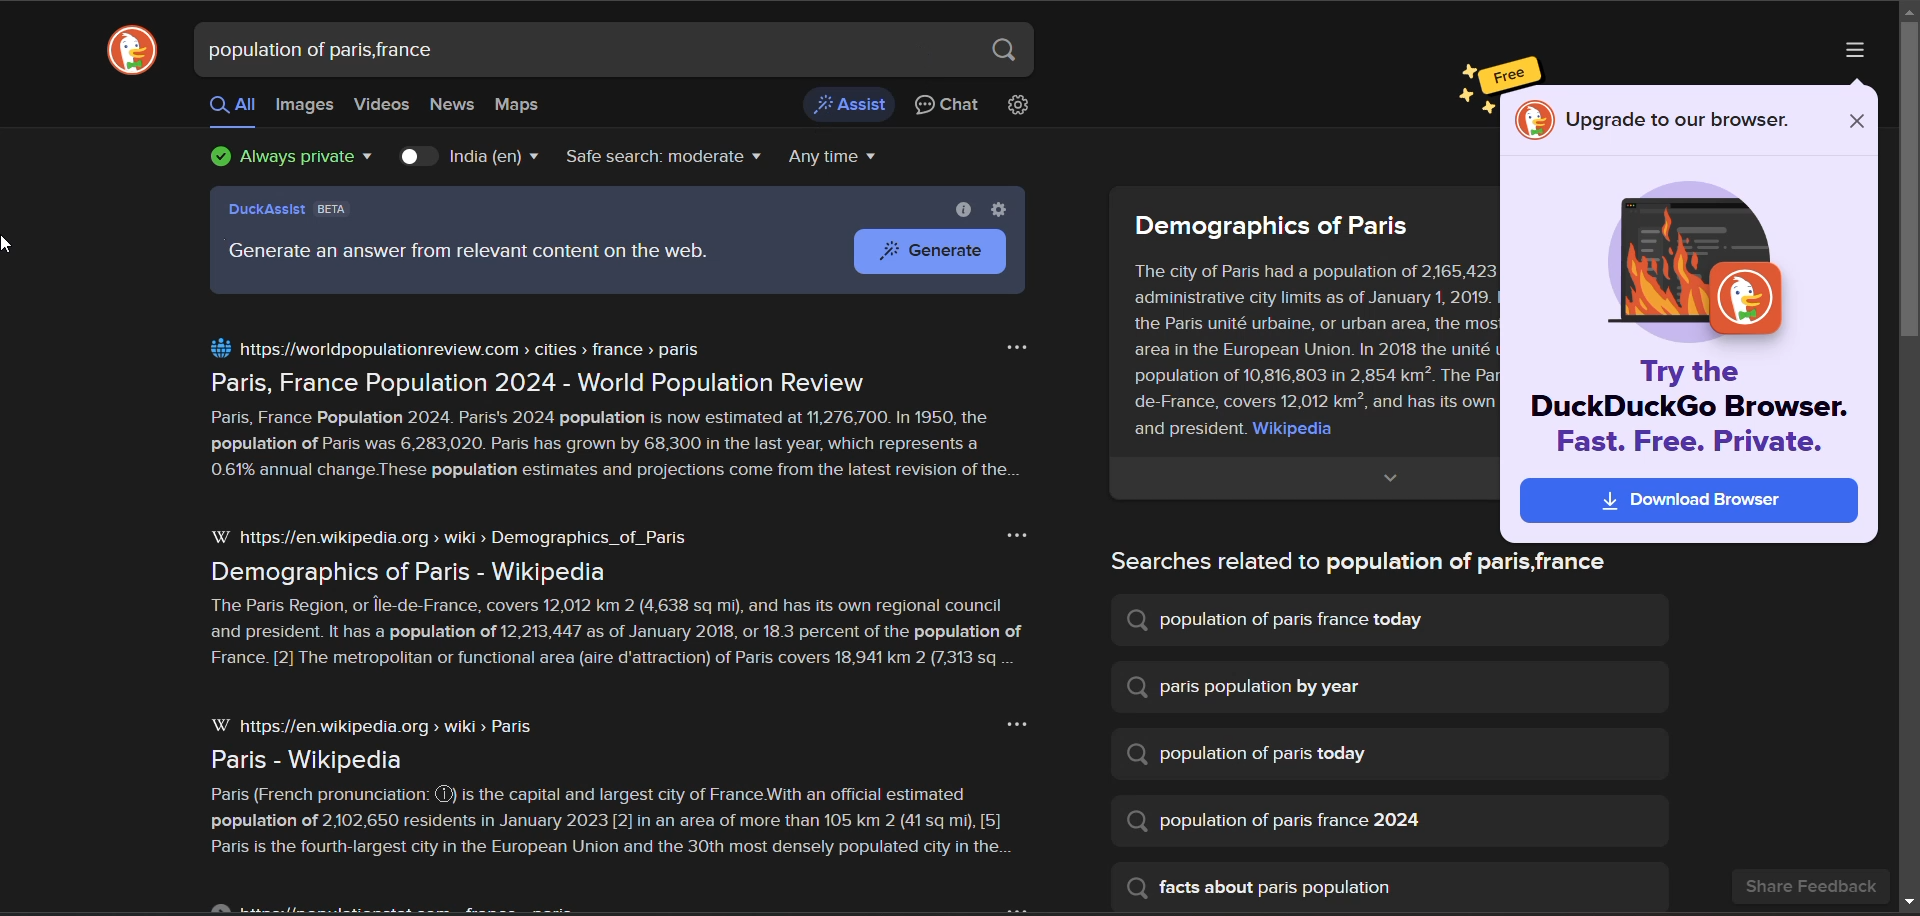 The width and height of the screenshot is (1920, 916). I want to click on logo, so click(1535, 121).